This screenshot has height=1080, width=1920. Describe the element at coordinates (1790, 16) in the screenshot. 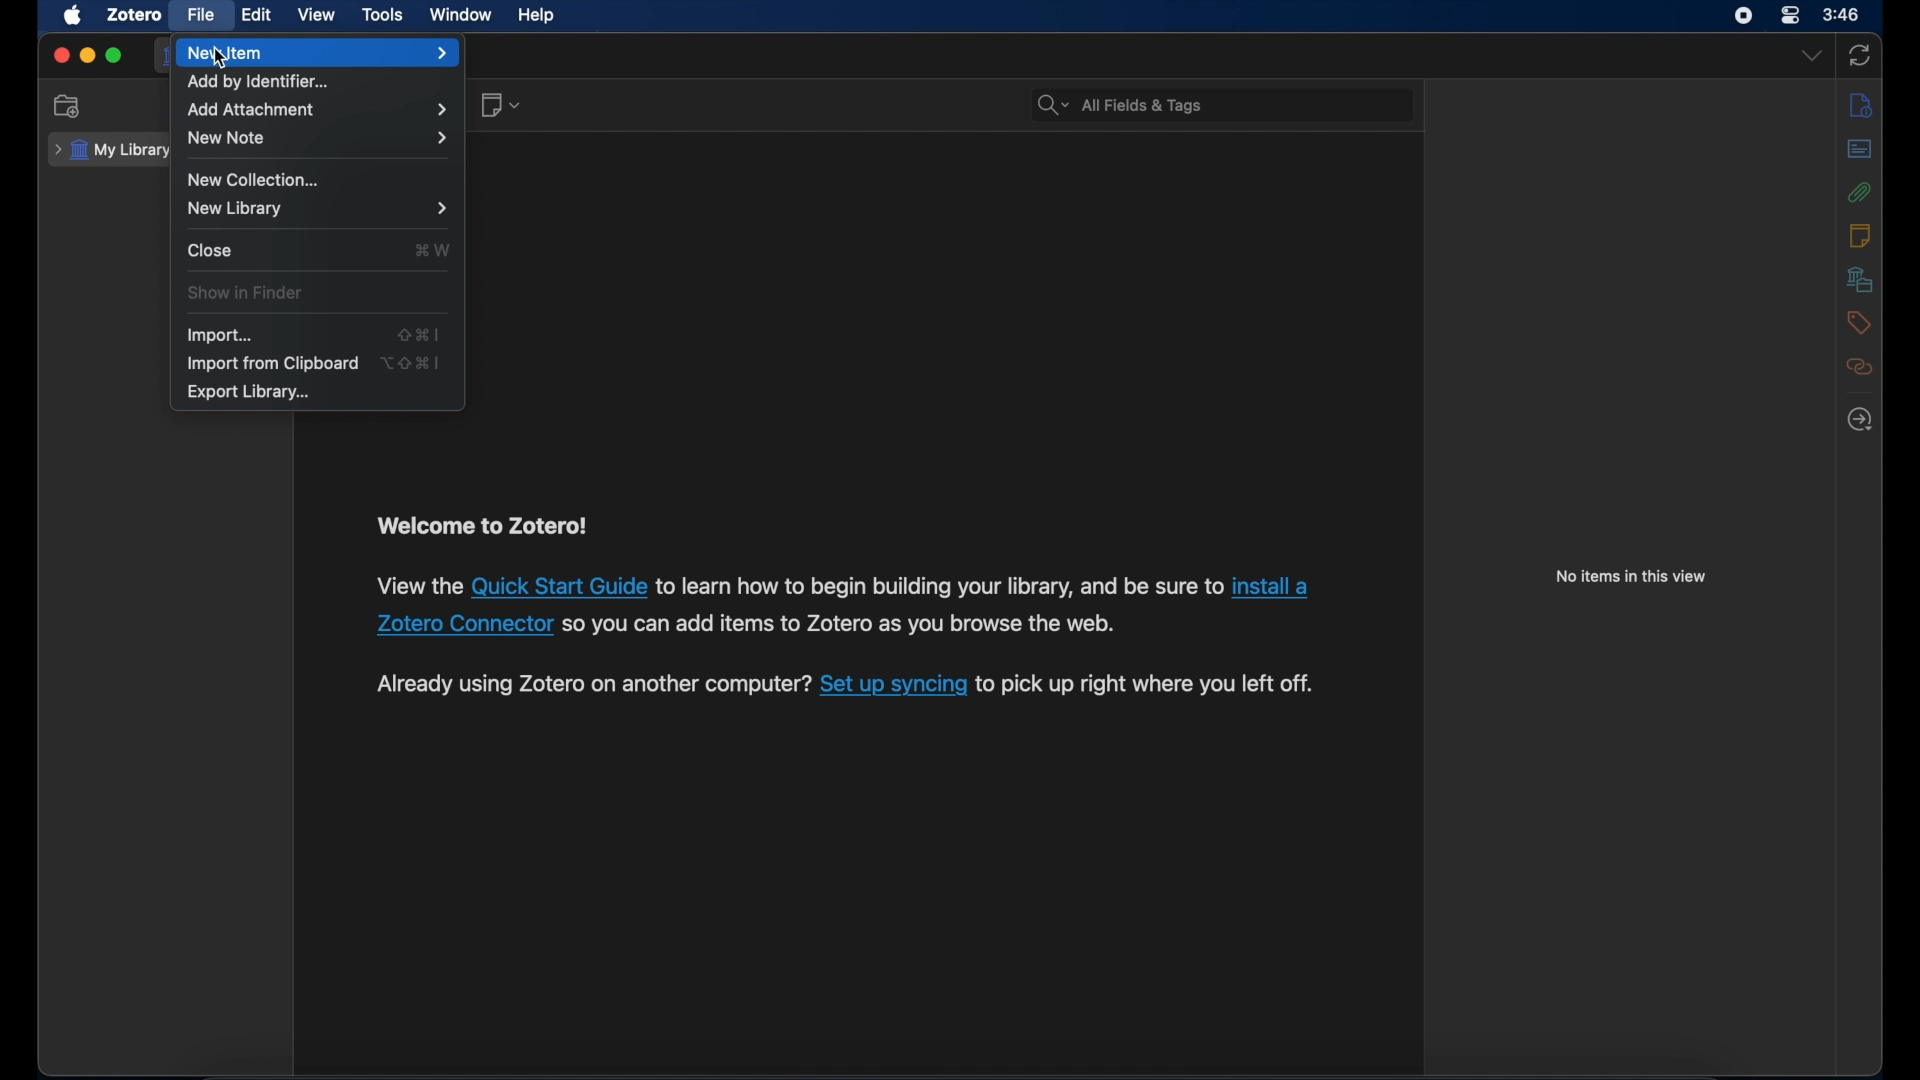

I see `control center` at that location.